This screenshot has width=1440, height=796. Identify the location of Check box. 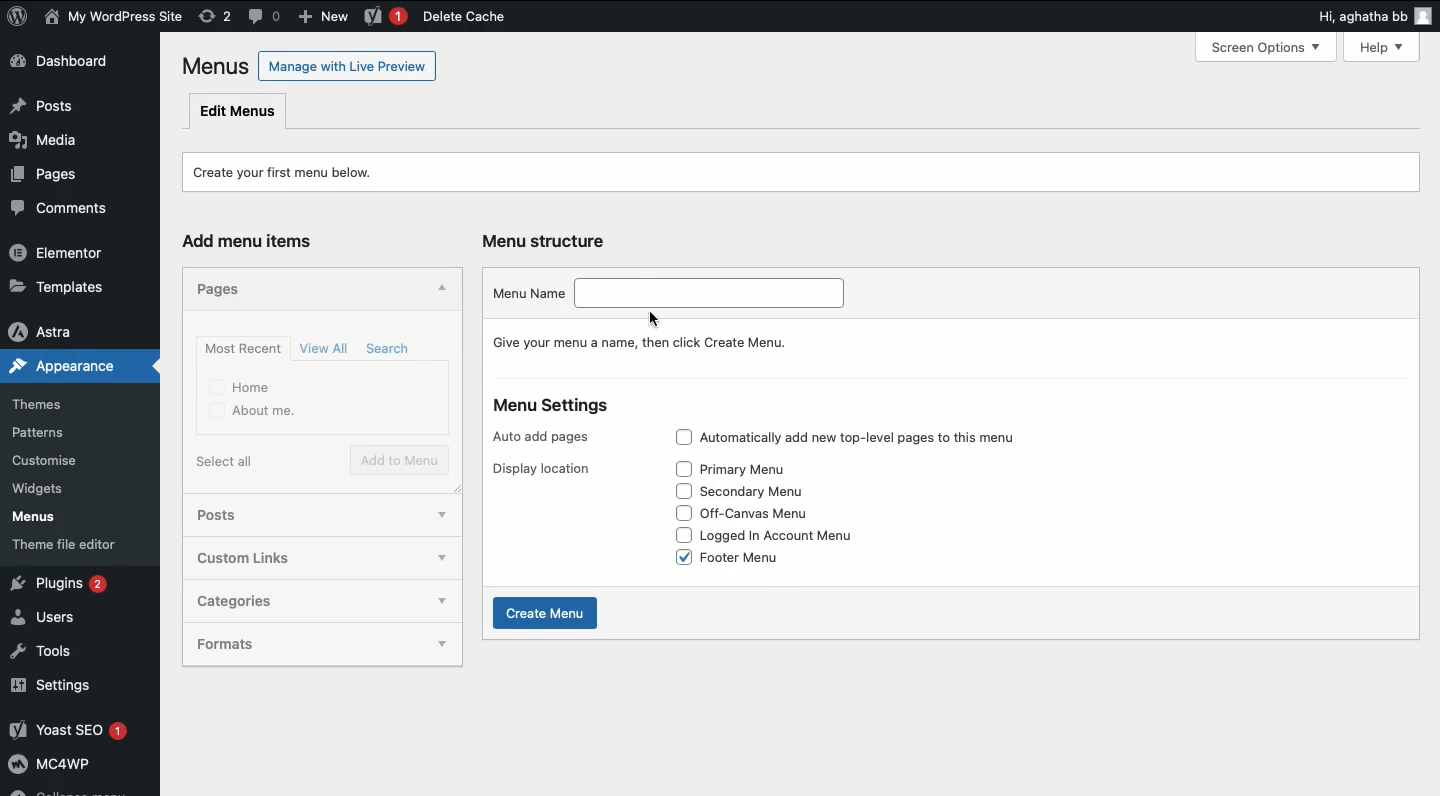
(676, 558).